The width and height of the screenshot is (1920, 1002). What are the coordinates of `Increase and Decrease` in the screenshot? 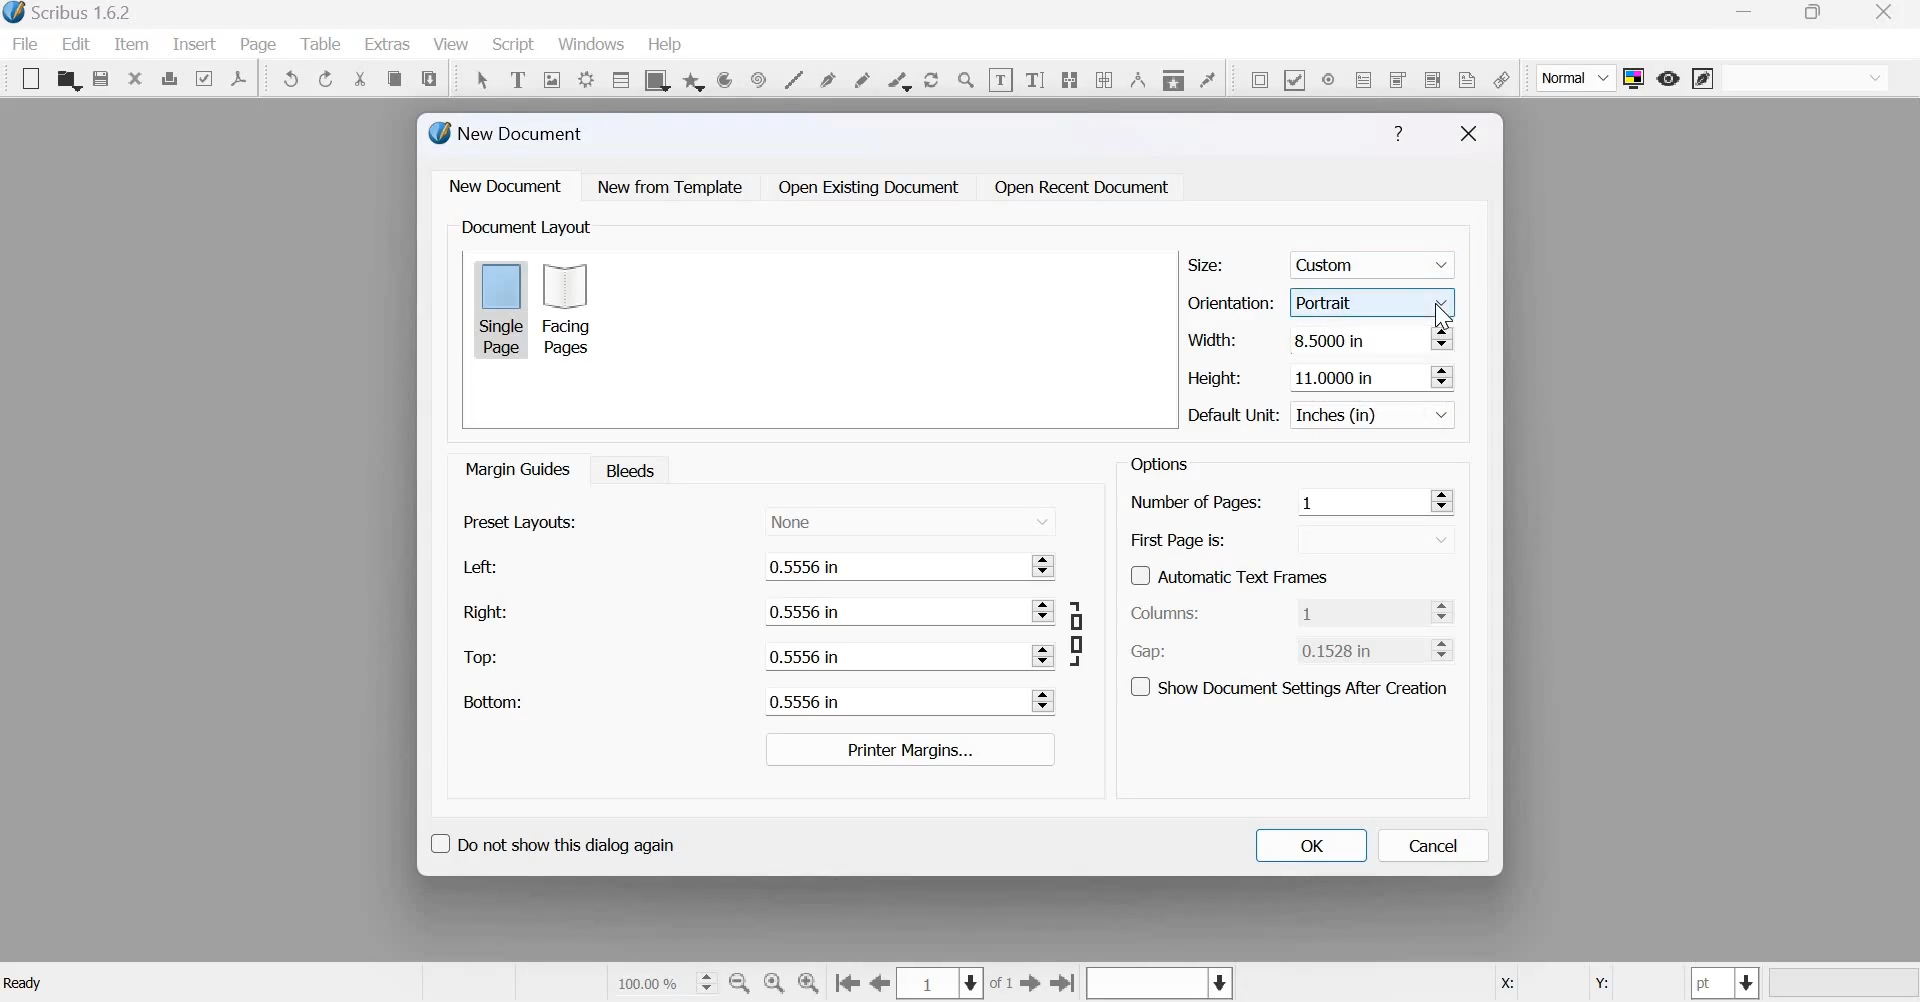 It's located at (1043, 565).